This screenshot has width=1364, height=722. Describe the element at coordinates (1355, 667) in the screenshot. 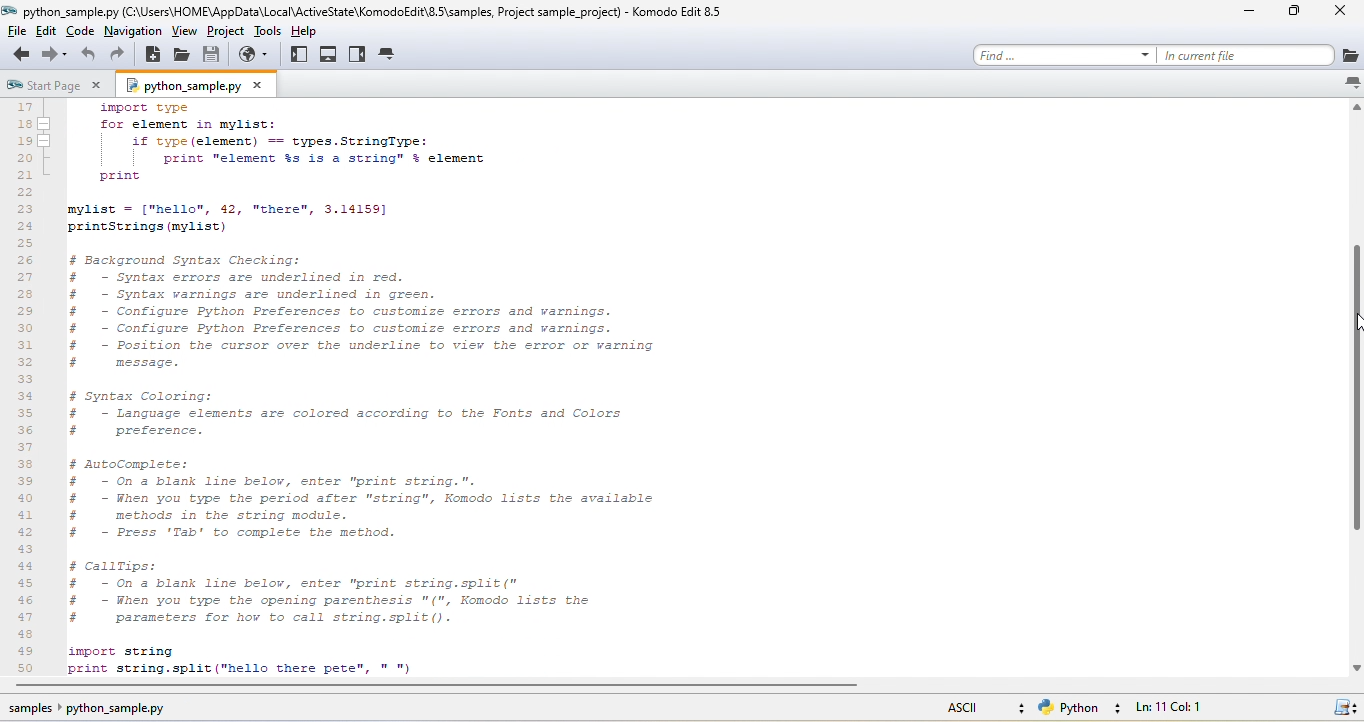

I see `scroll down` at that location.